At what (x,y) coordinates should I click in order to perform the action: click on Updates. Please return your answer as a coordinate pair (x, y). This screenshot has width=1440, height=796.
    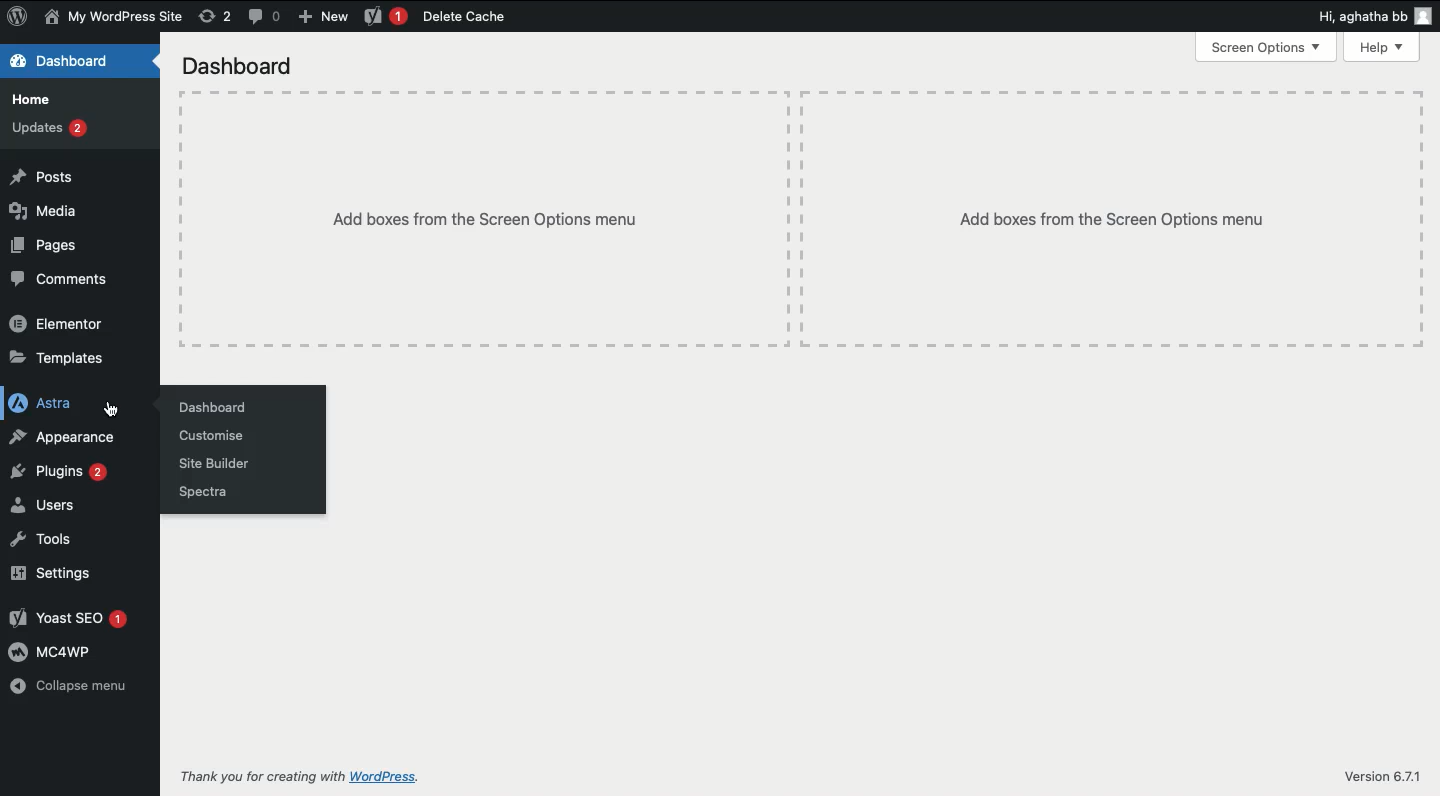
    Looking at the image, I should click on (49, 128).